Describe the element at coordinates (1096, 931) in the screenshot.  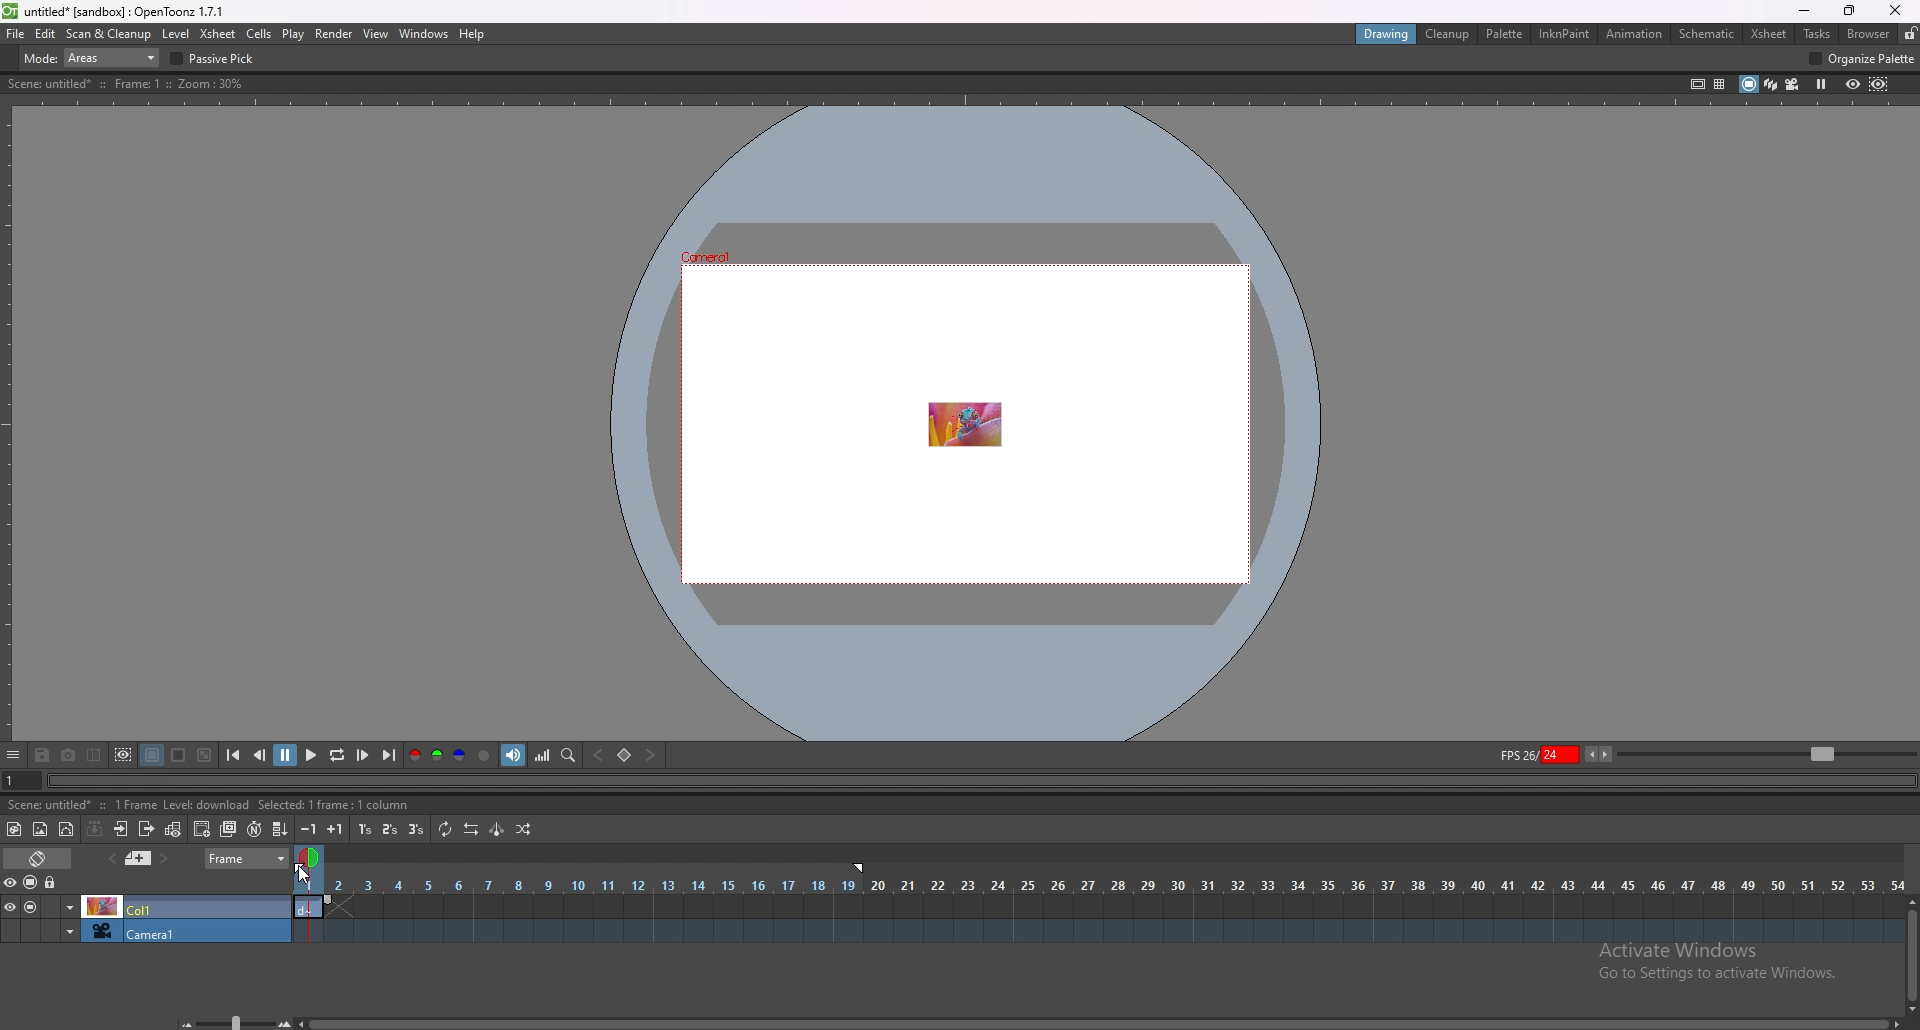
I see `timeline` at that location.